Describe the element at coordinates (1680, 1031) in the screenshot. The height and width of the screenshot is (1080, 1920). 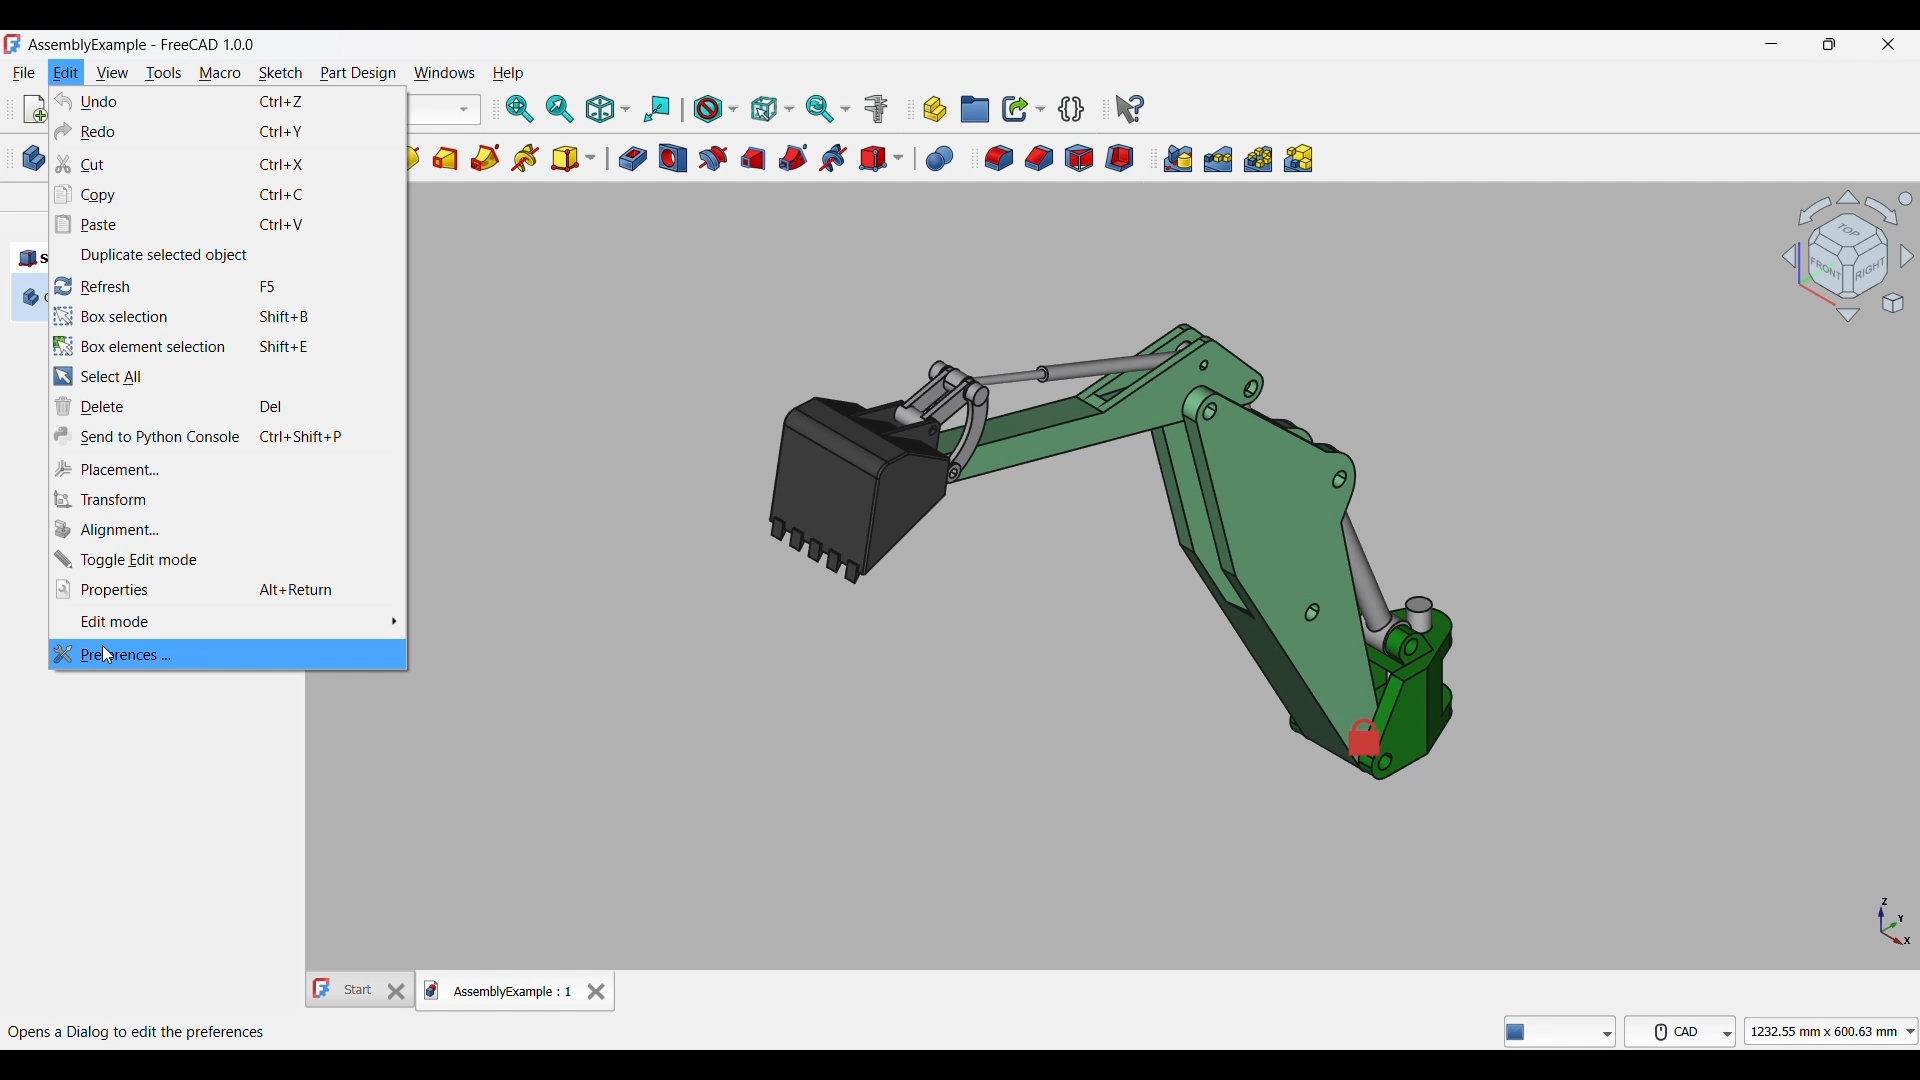
I see `CAD navigation style options` at that location.